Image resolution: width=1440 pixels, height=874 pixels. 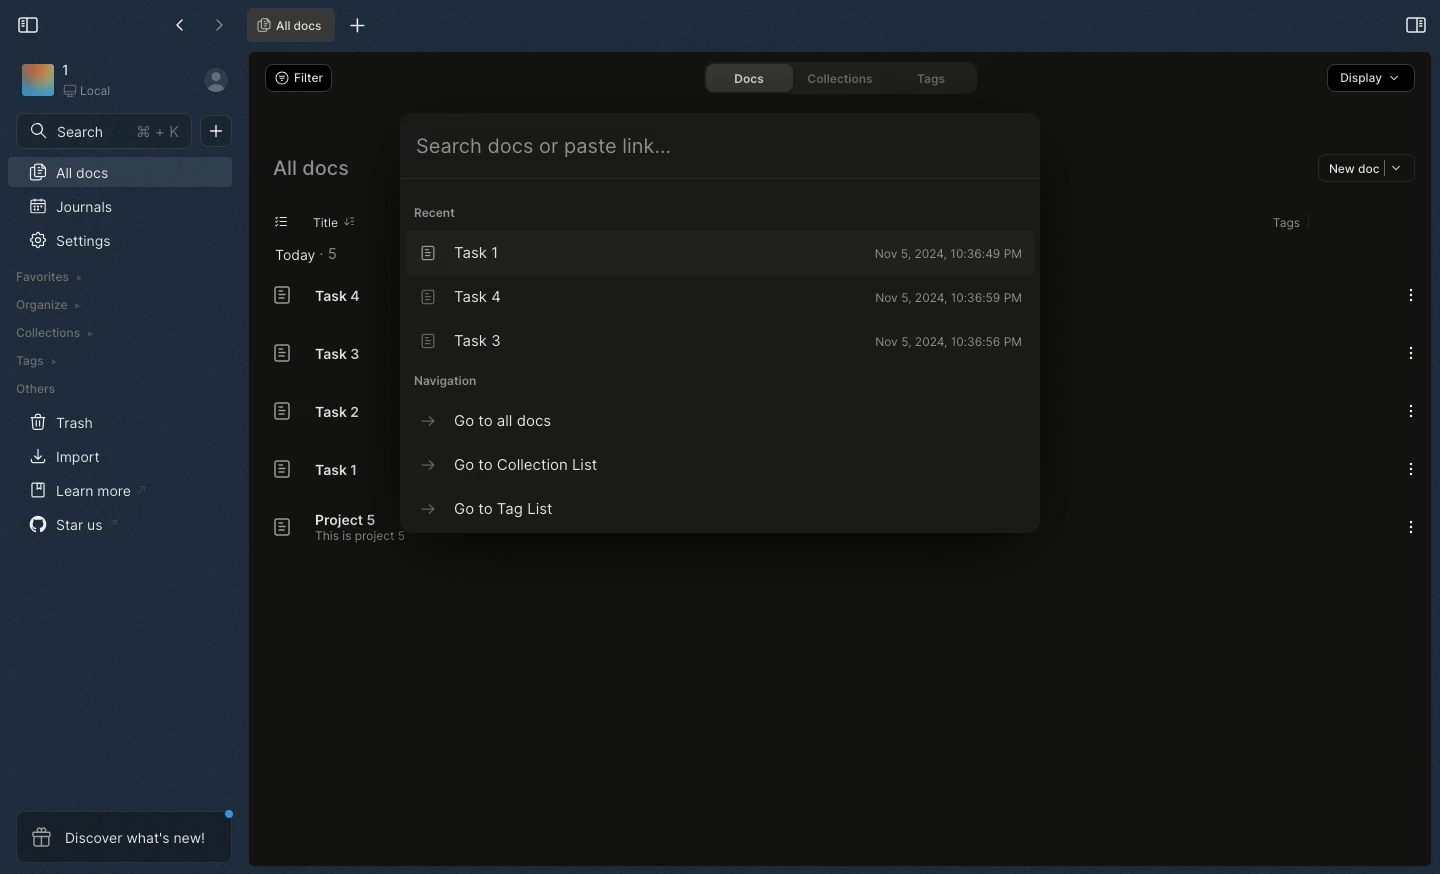 What do you see at coordinates (296, 77) in the screenshot?
I see `Filter` at bounding box center [296, 77].